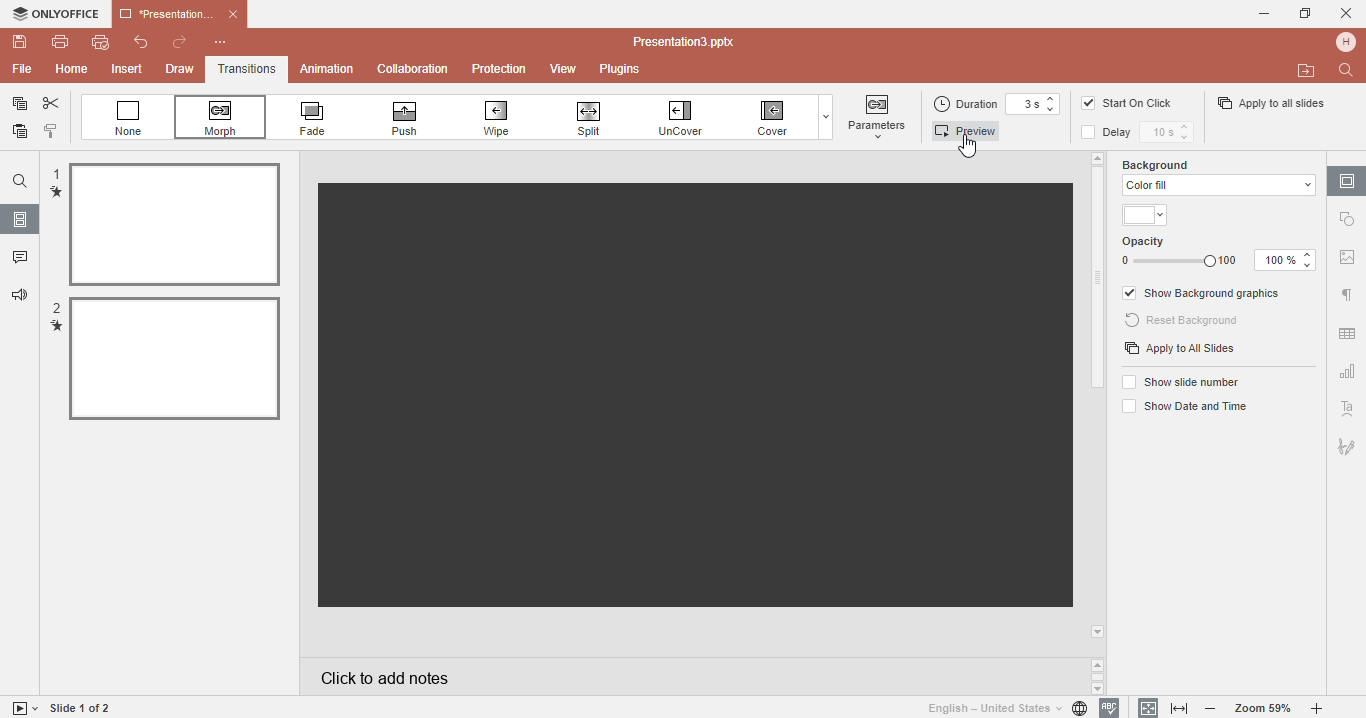  I want to click on Profile name, so click(1348, 41).